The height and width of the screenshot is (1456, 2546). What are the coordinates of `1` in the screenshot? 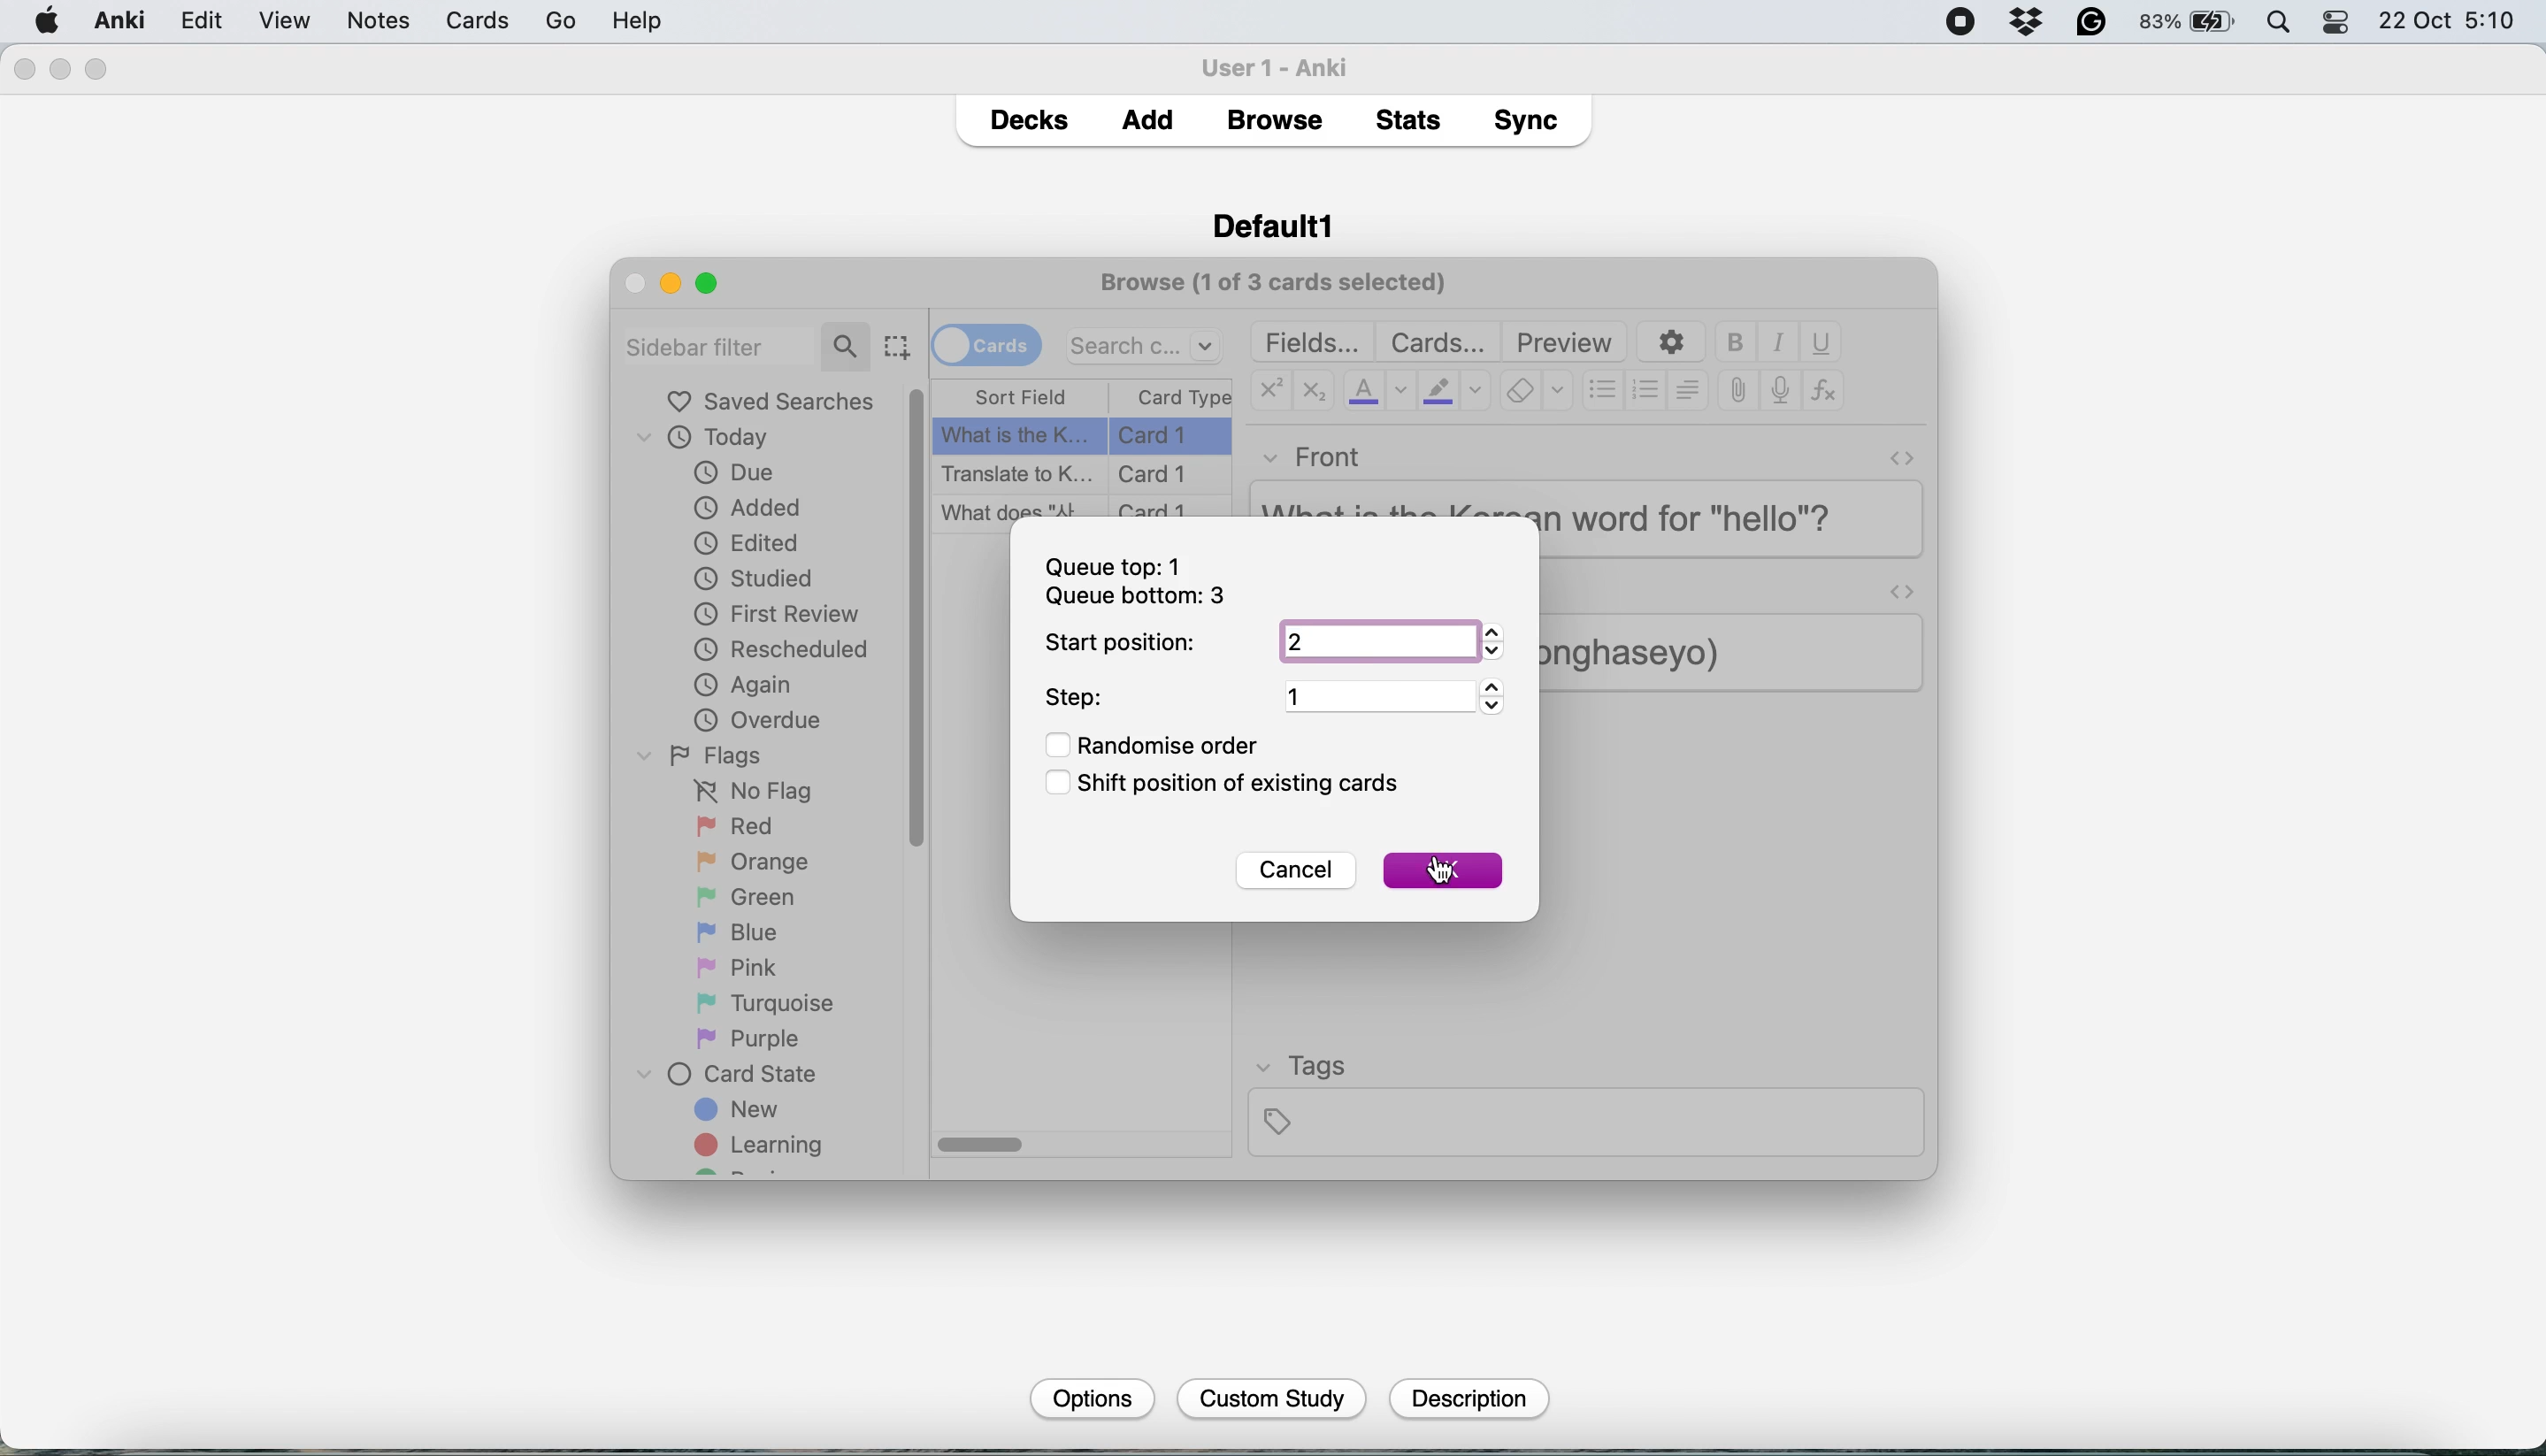 It's located at (1391, 695).